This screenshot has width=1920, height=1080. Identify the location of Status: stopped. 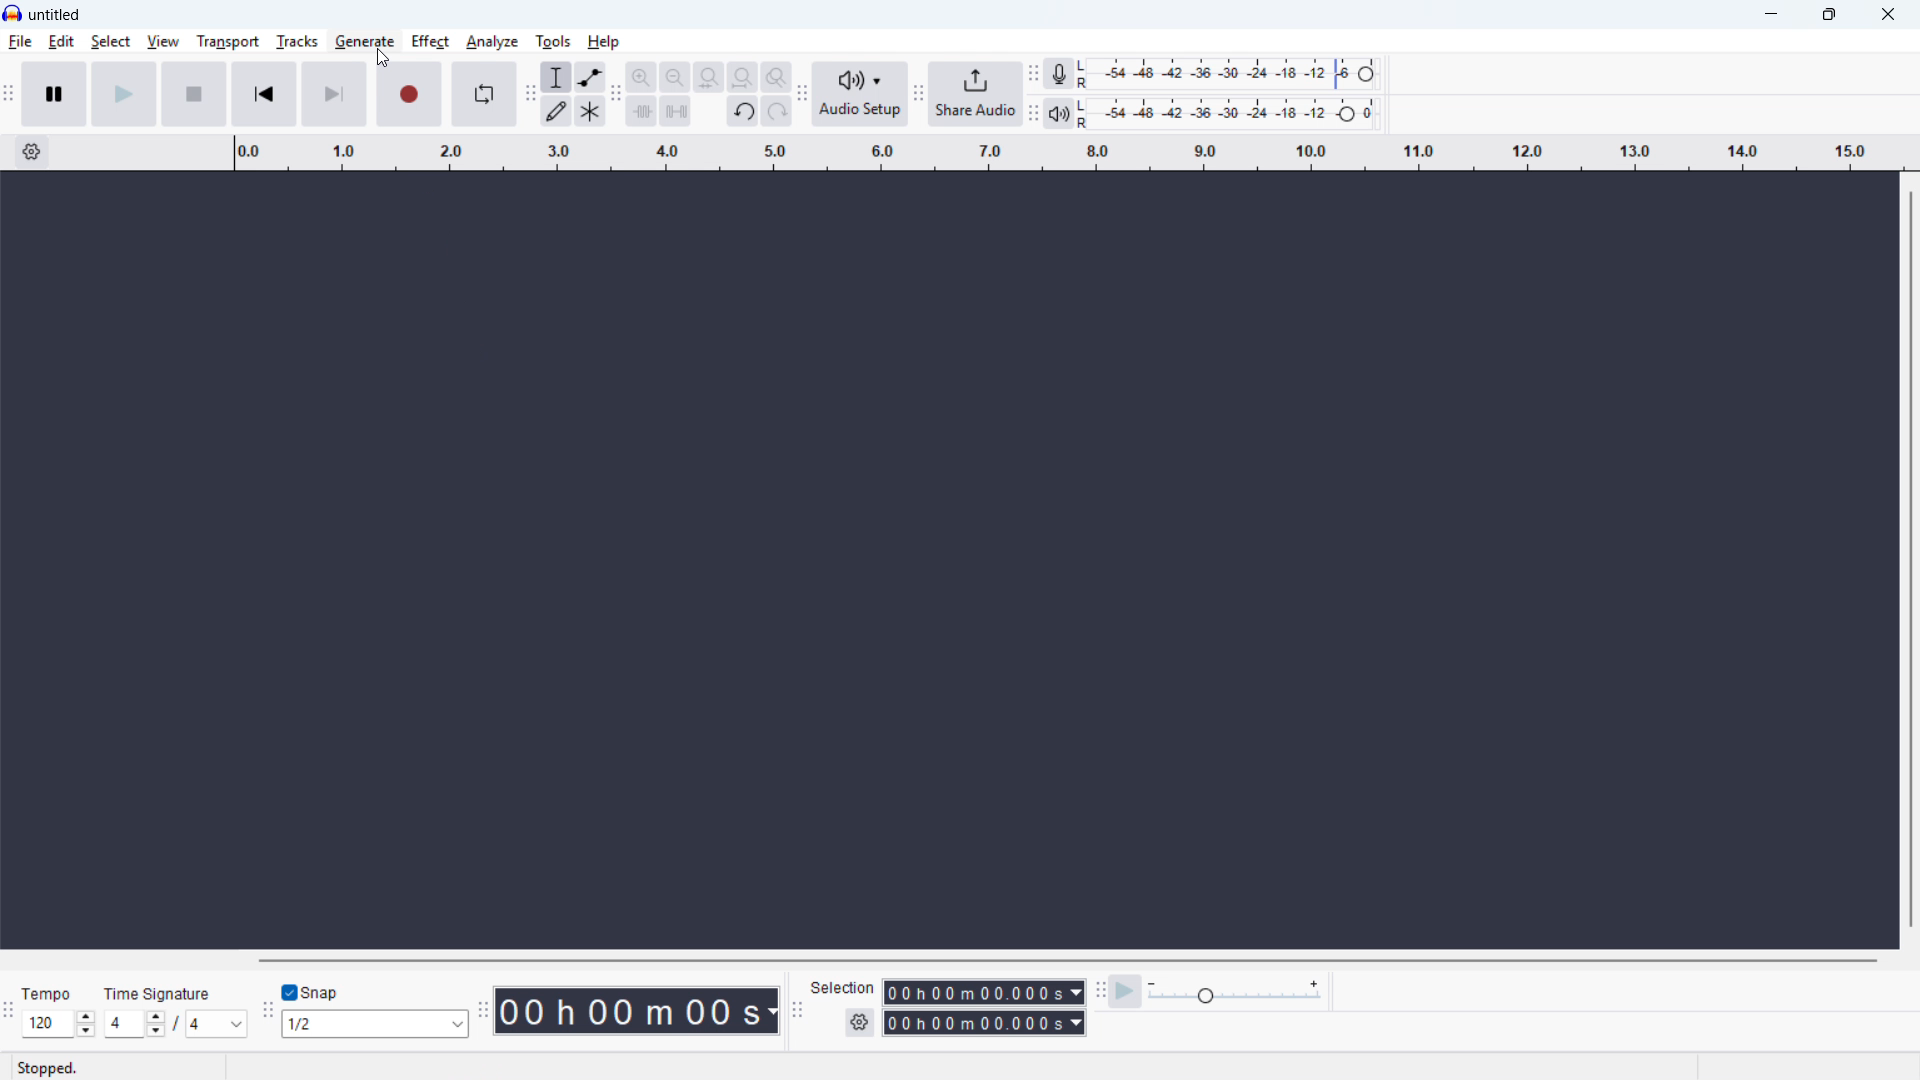
(51, 1067).